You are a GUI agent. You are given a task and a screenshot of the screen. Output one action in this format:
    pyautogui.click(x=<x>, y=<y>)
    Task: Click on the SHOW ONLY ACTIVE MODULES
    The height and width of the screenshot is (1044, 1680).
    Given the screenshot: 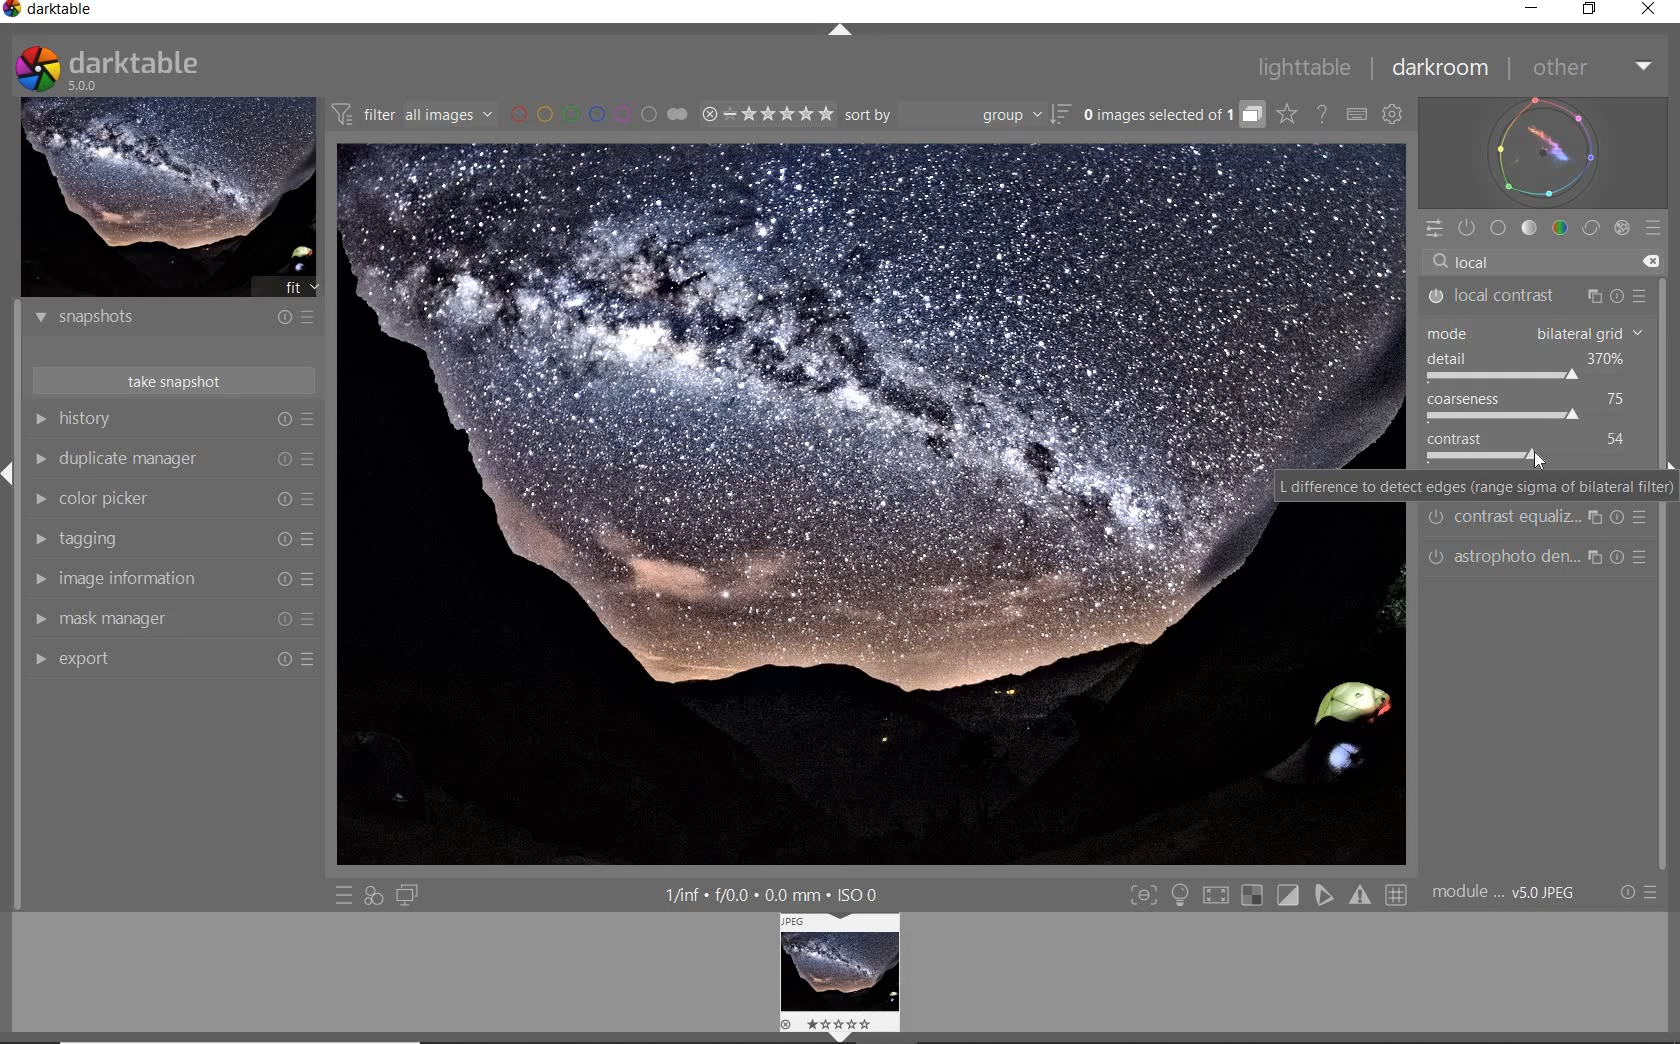 What is the action you would take?
    pyautogui.click(x=1467, y=227)
    